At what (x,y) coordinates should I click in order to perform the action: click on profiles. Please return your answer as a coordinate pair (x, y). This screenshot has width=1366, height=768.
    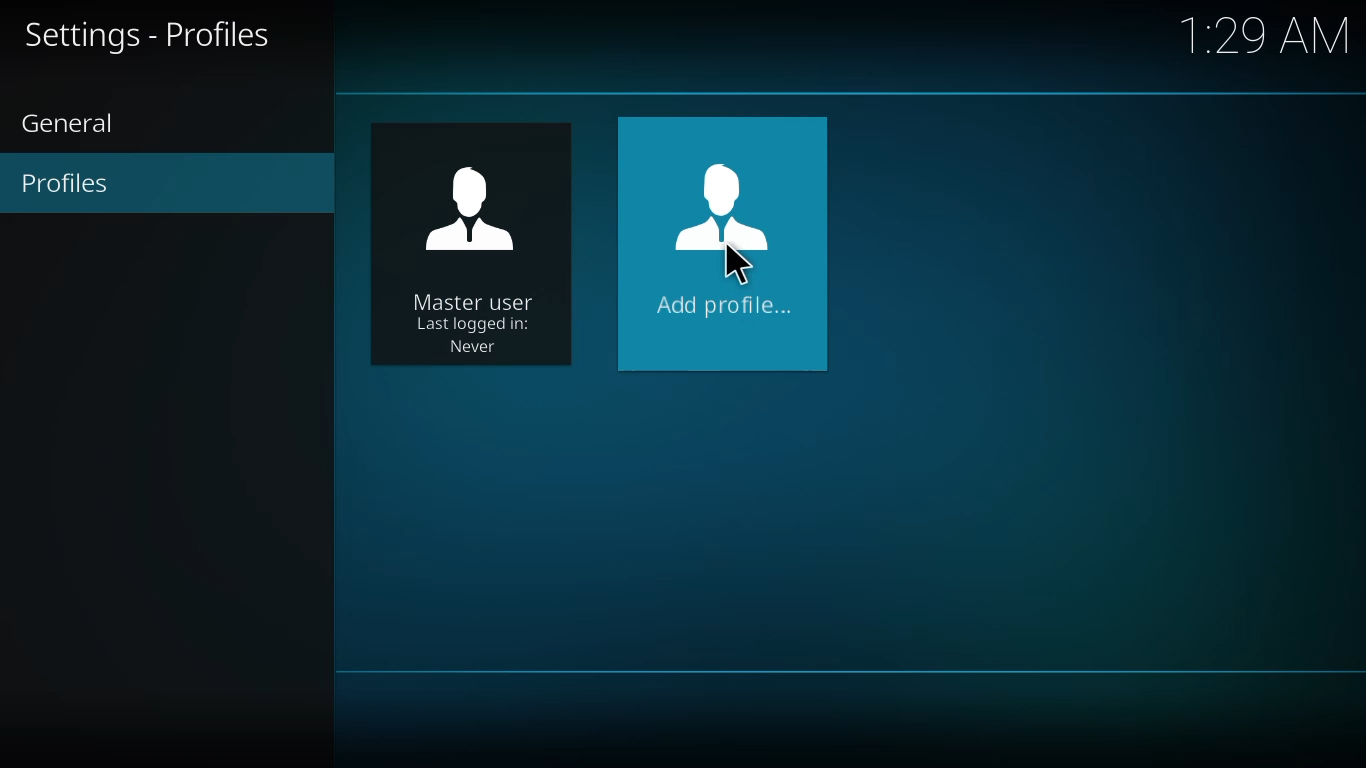
    Looking at the image, I should click on (155, 36).